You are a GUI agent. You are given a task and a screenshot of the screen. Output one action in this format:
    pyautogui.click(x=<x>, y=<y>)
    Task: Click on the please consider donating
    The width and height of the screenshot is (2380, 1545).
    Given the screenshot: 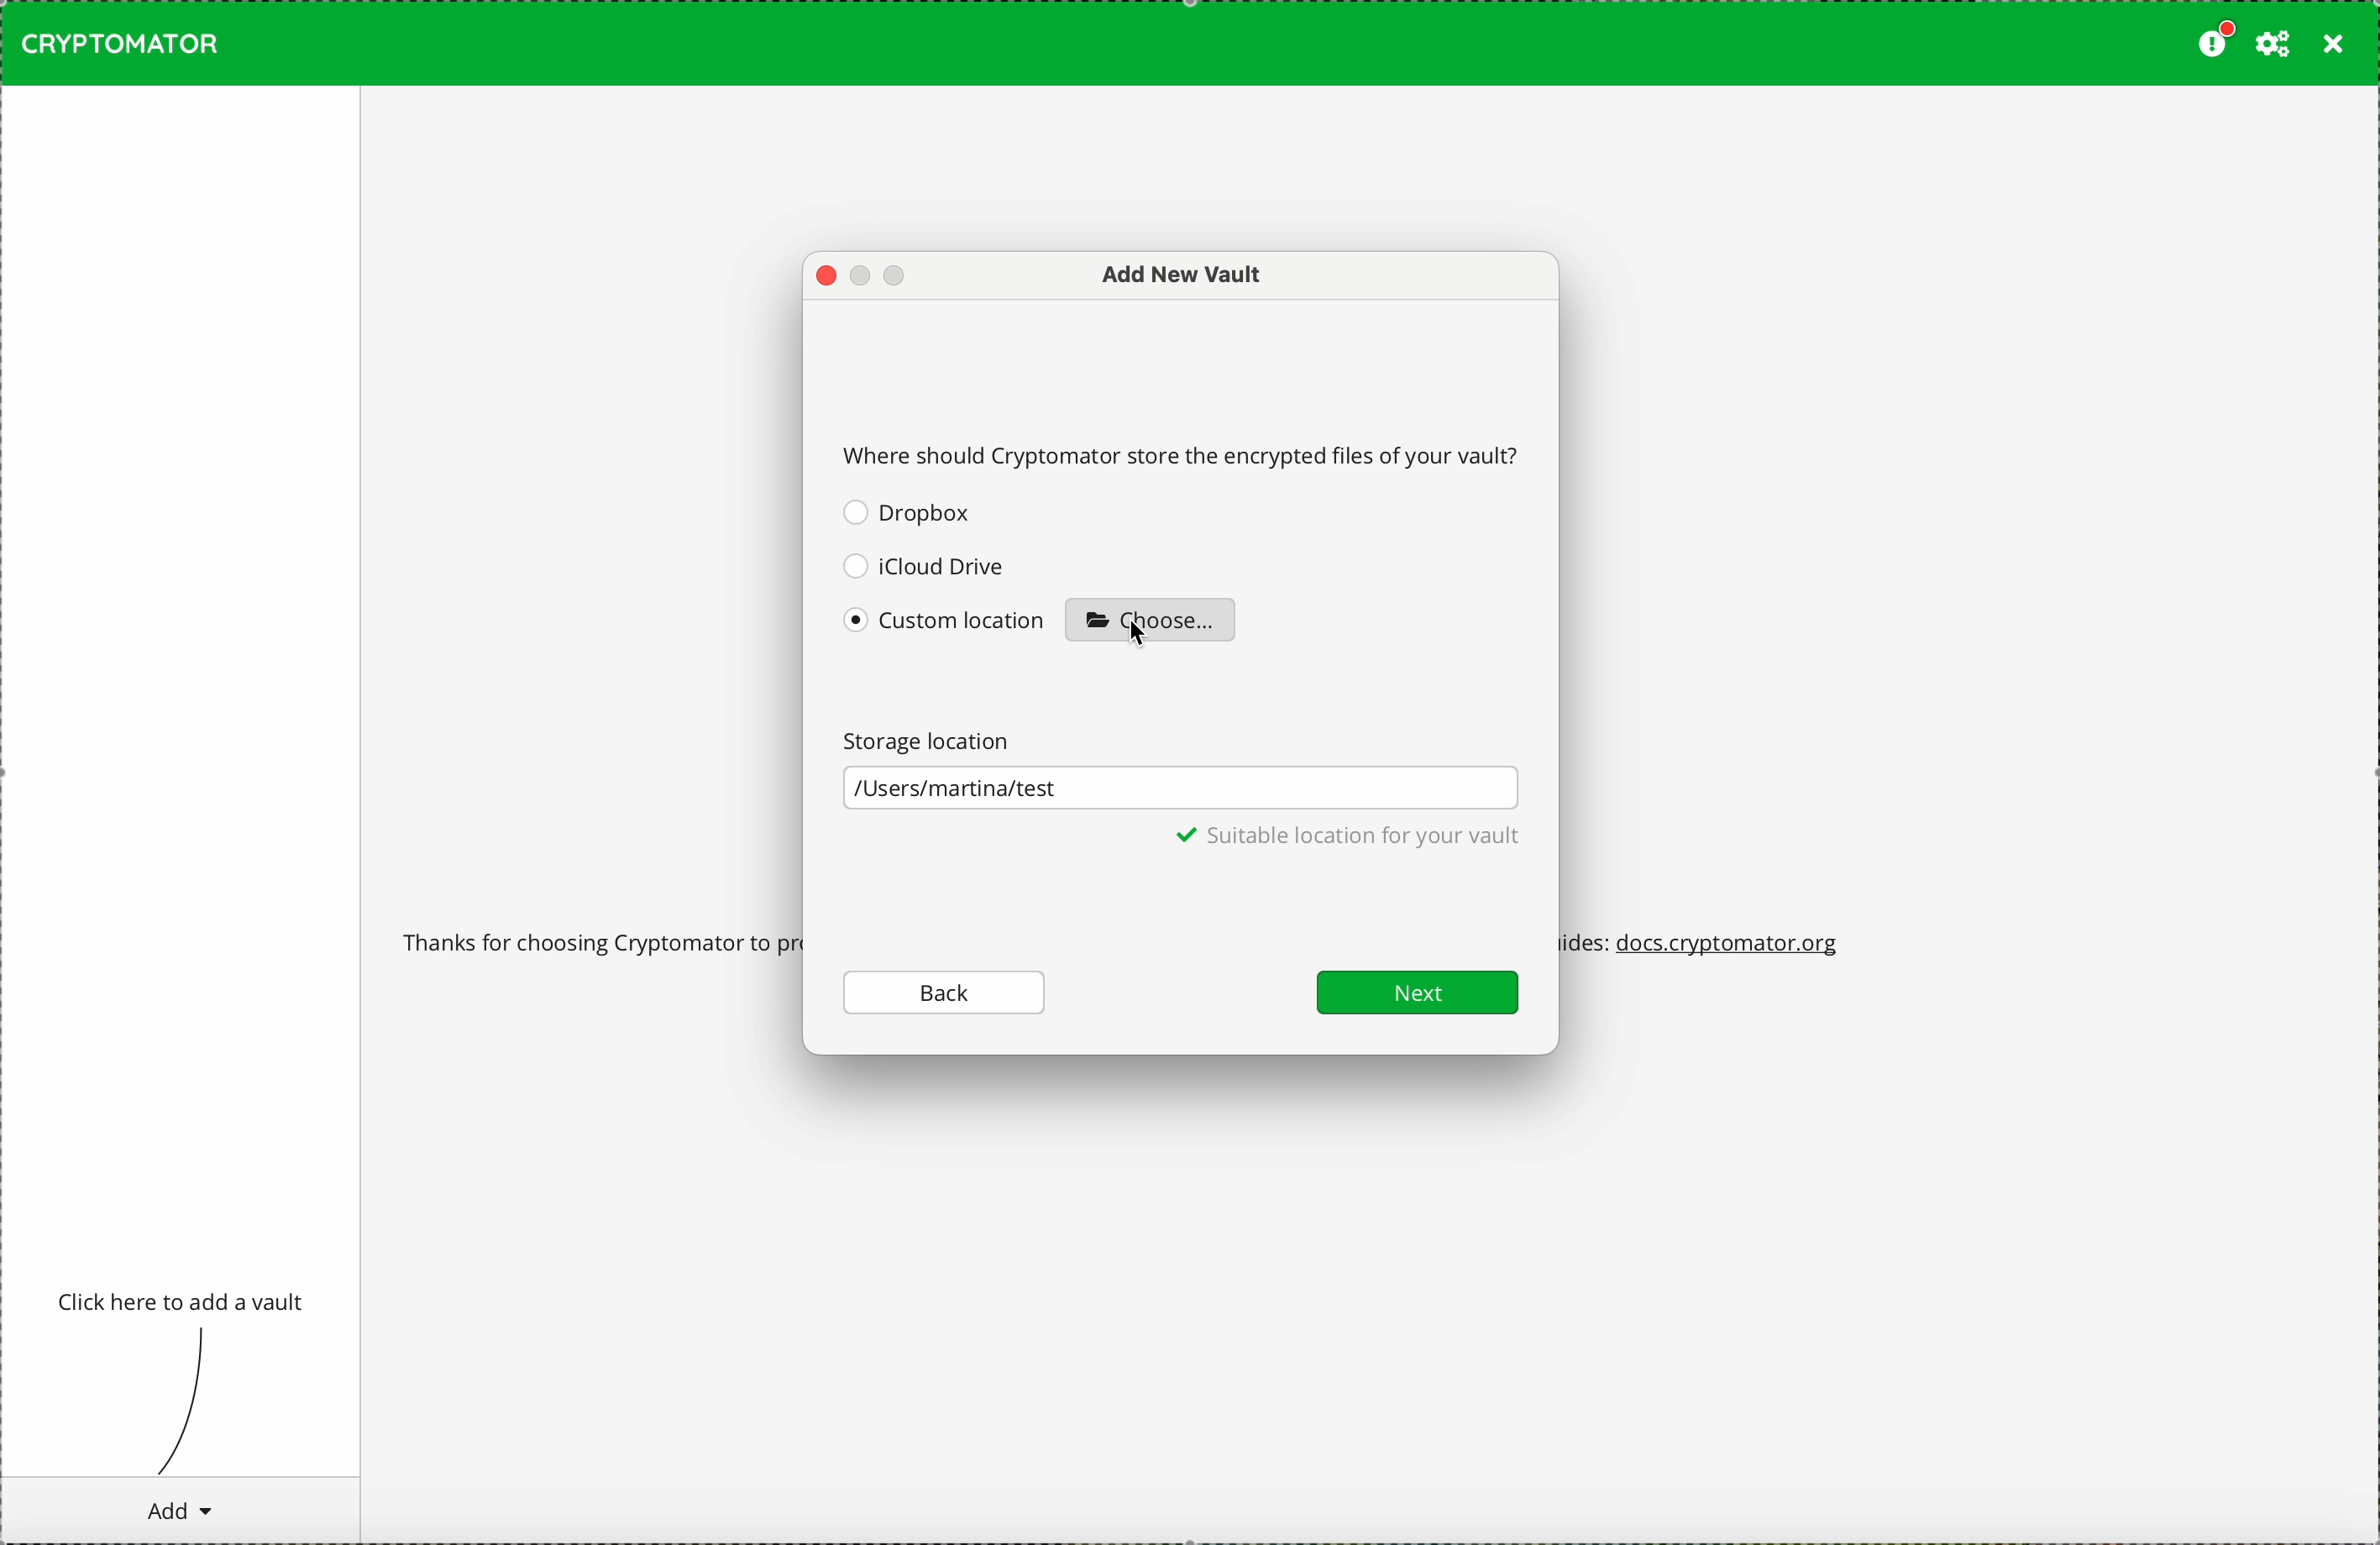 What is the action you would take?
    pyautogui.click(x=2213, y=41)
    